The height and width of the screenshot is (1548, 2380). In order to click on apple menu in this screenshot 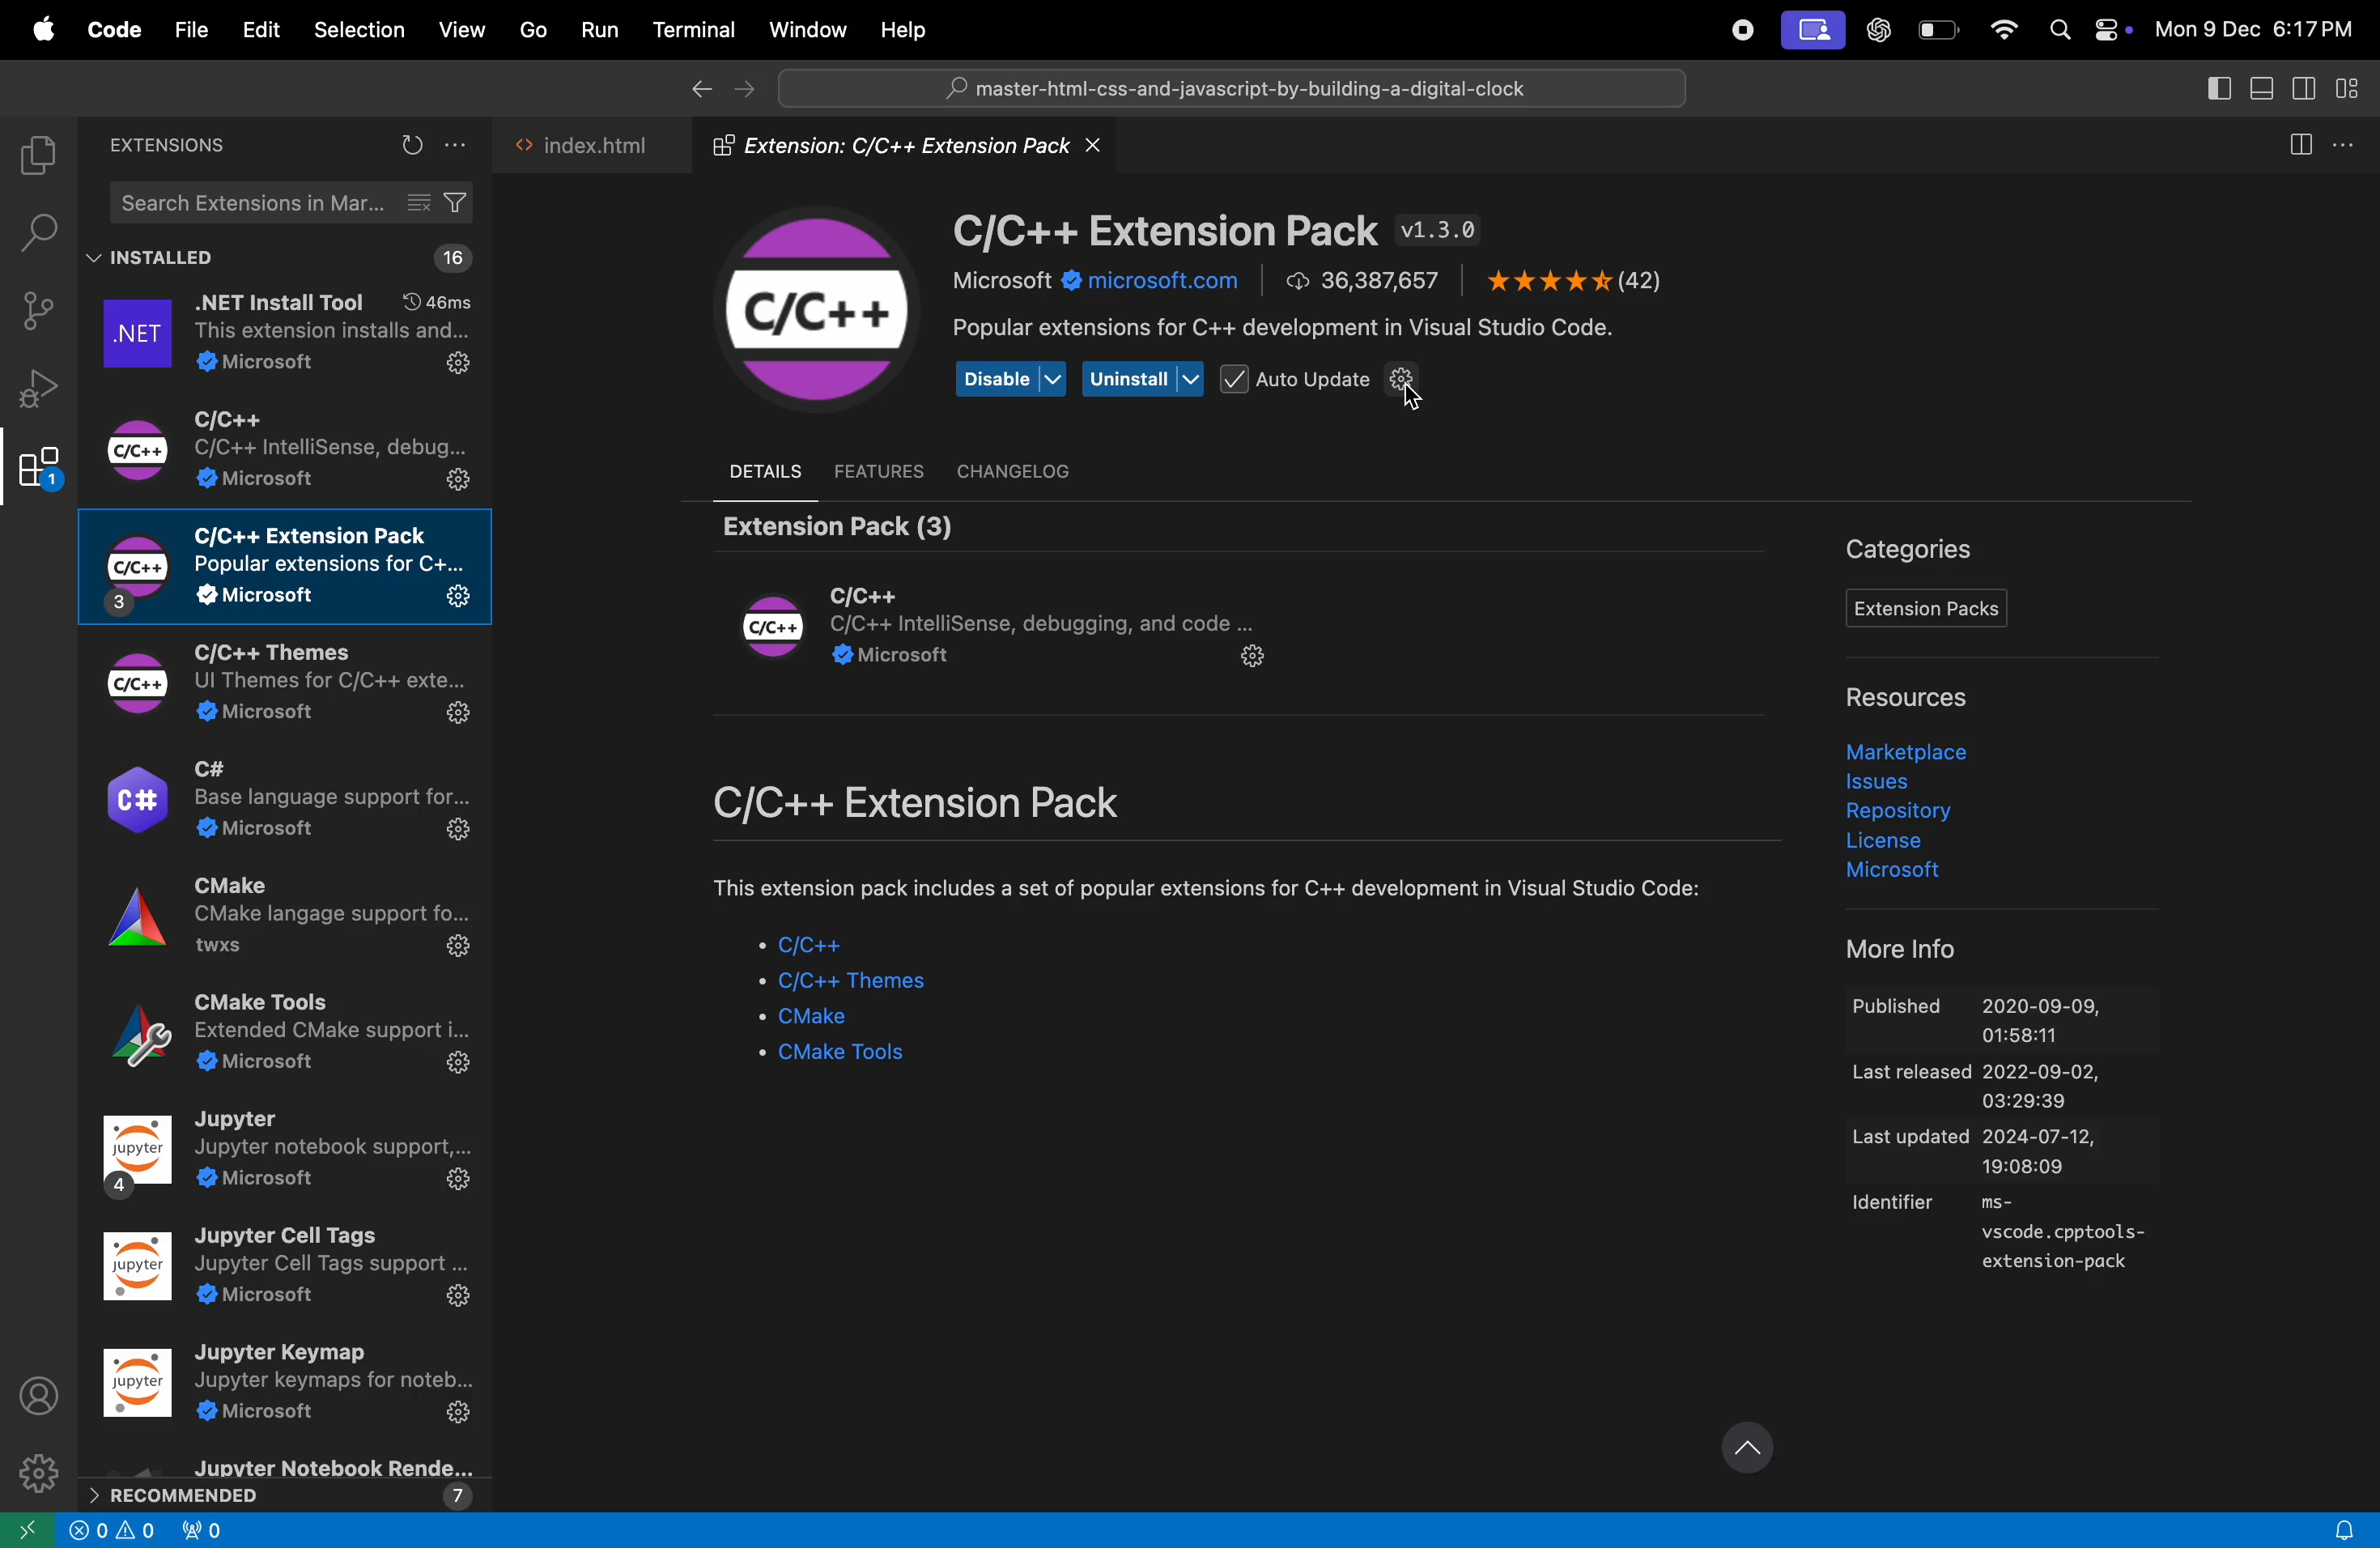, I will do `click(38, 25)`.